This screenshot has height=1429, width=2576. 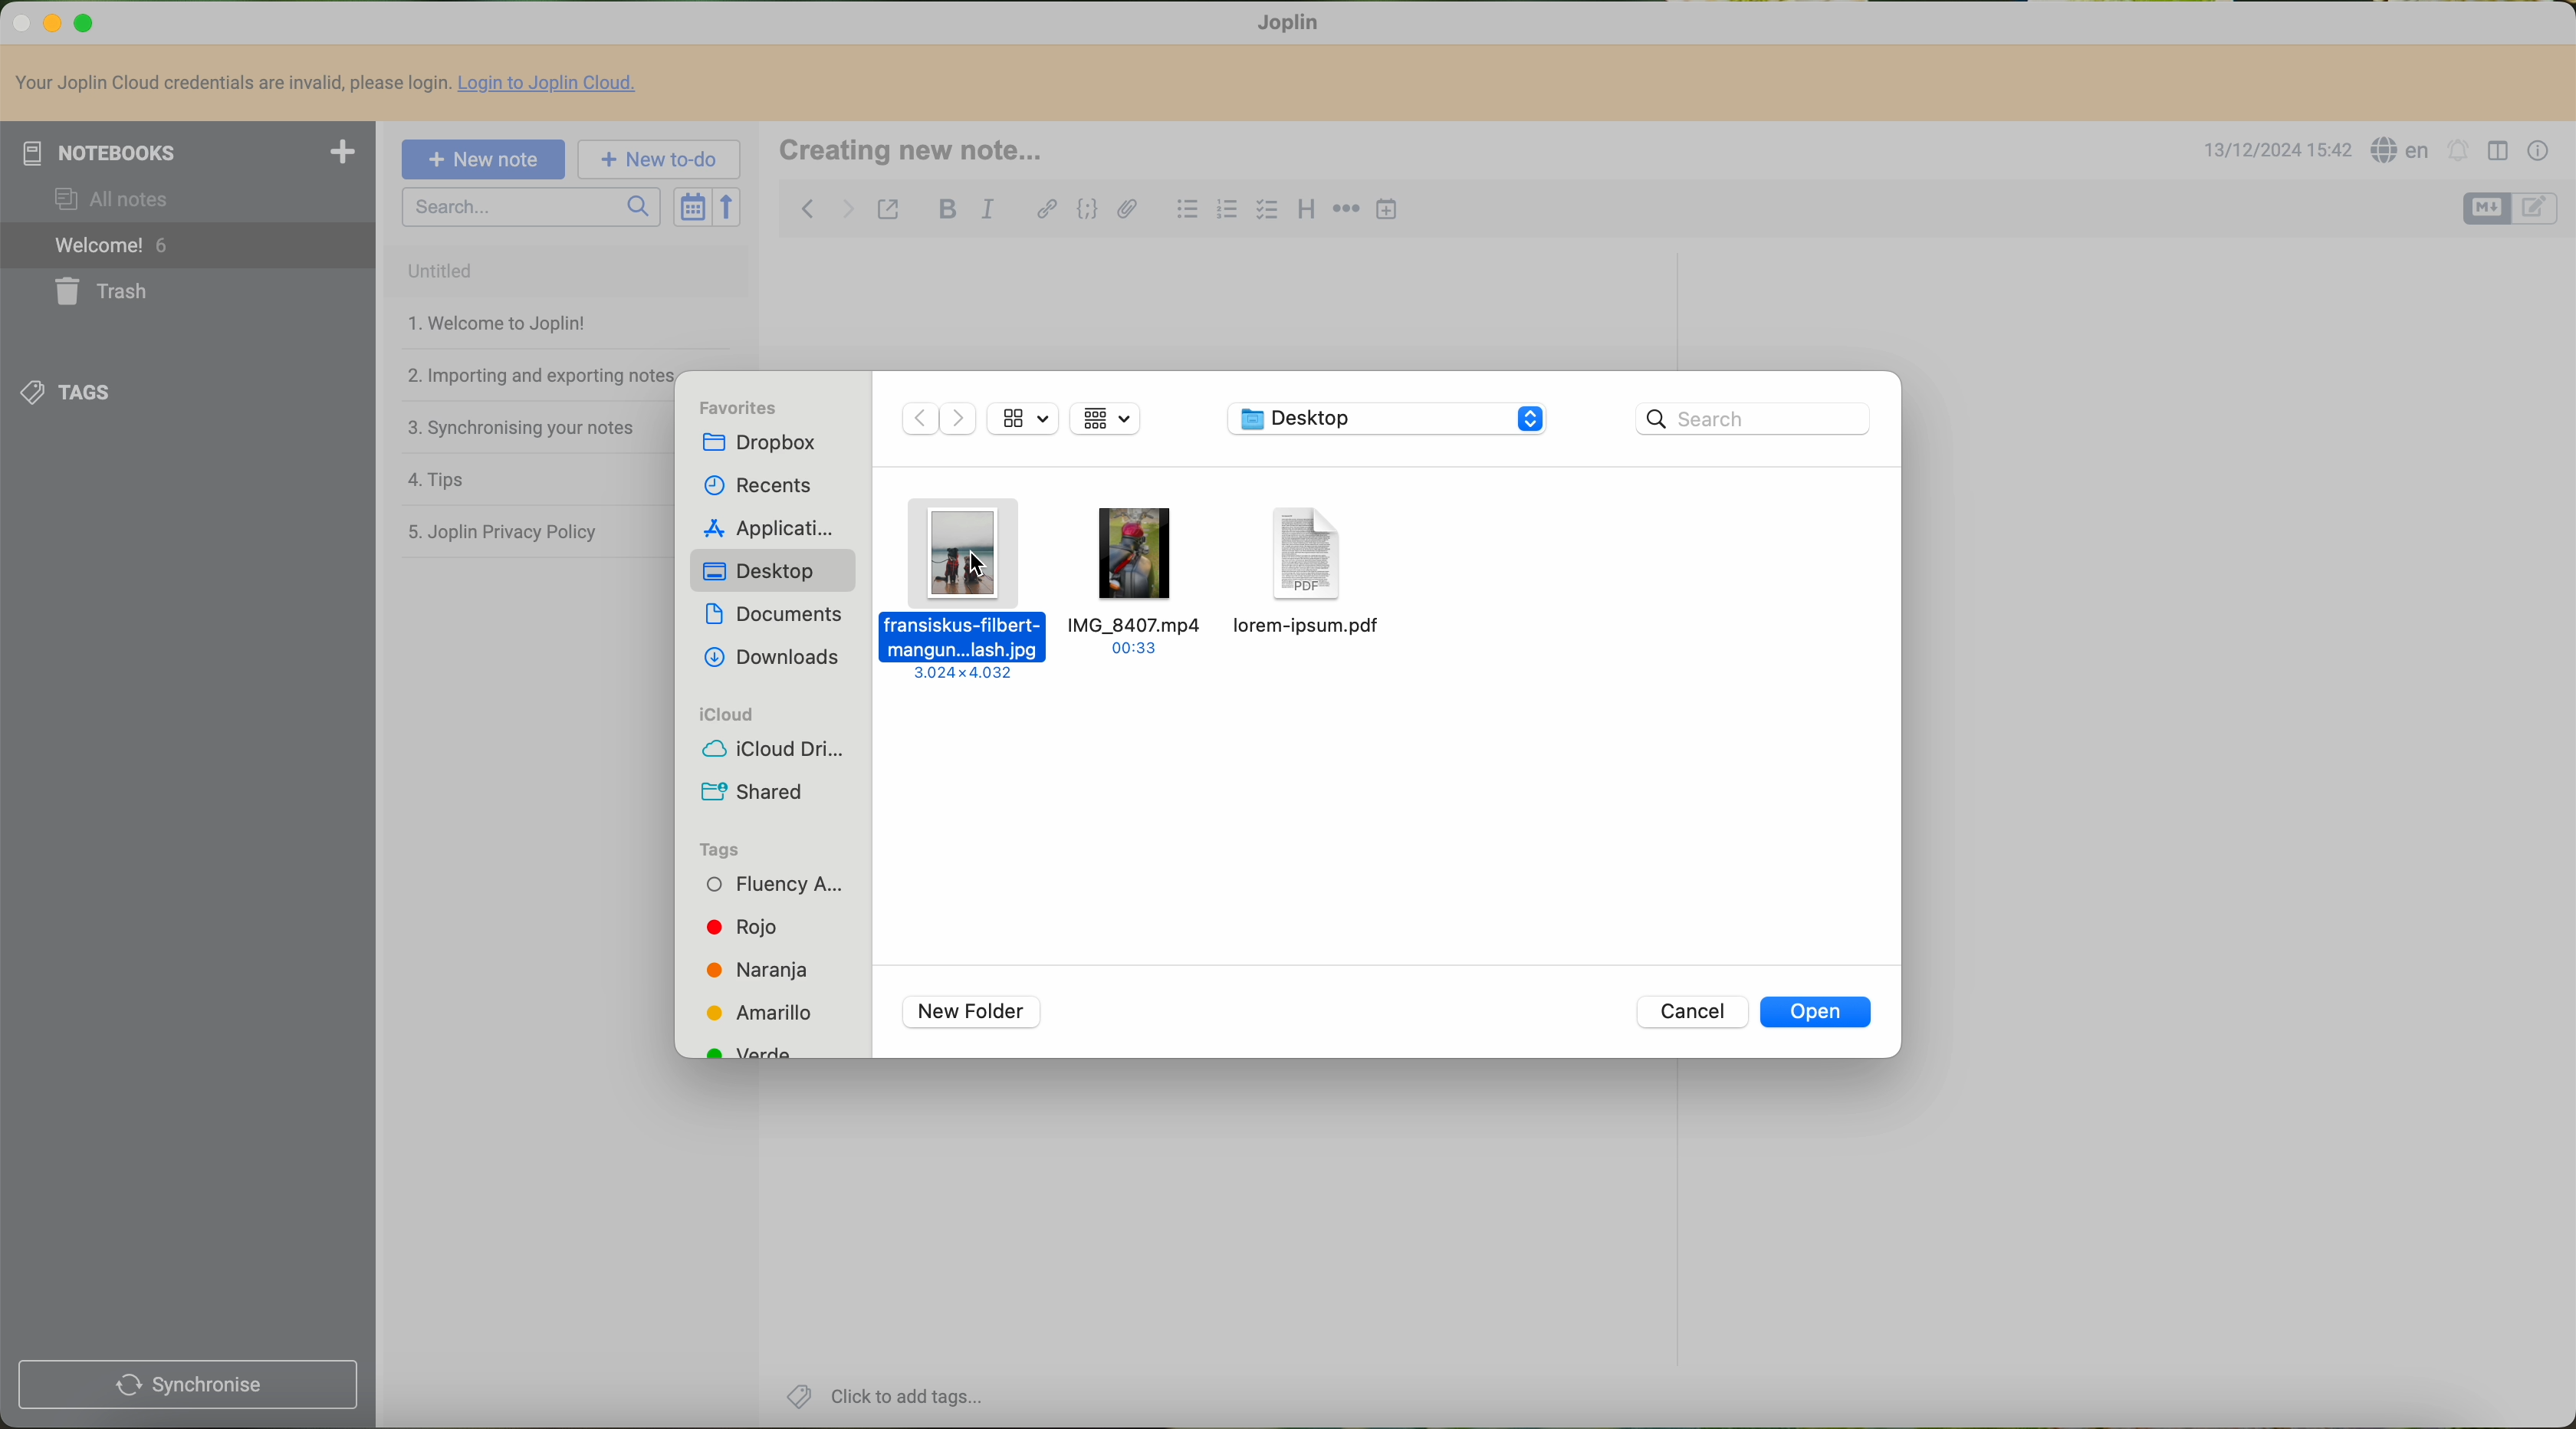 What do you see at coordinates (2273, 152) in the screenshot?
I see `date and hour` at bounding box center [2273, 152].